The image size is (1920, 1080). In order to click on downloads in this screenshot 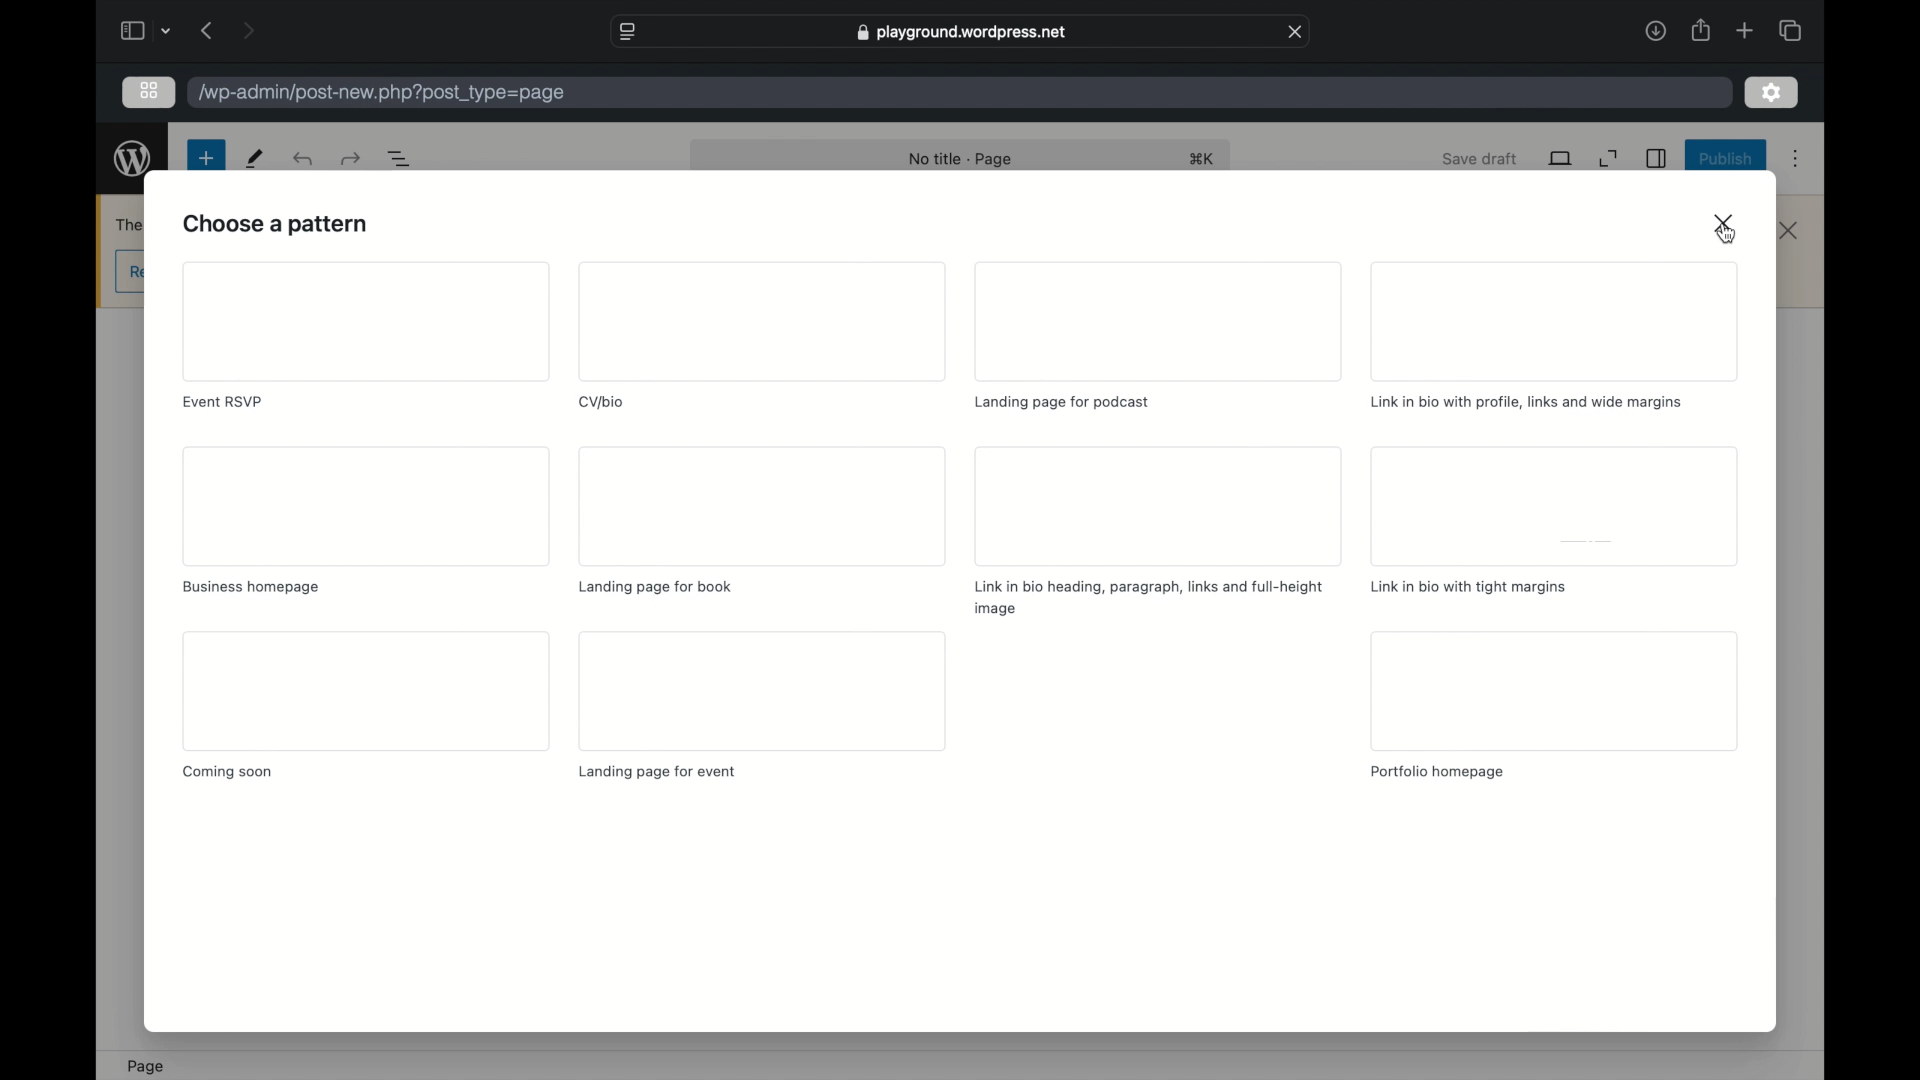, I will do `click(1656, 30)`.